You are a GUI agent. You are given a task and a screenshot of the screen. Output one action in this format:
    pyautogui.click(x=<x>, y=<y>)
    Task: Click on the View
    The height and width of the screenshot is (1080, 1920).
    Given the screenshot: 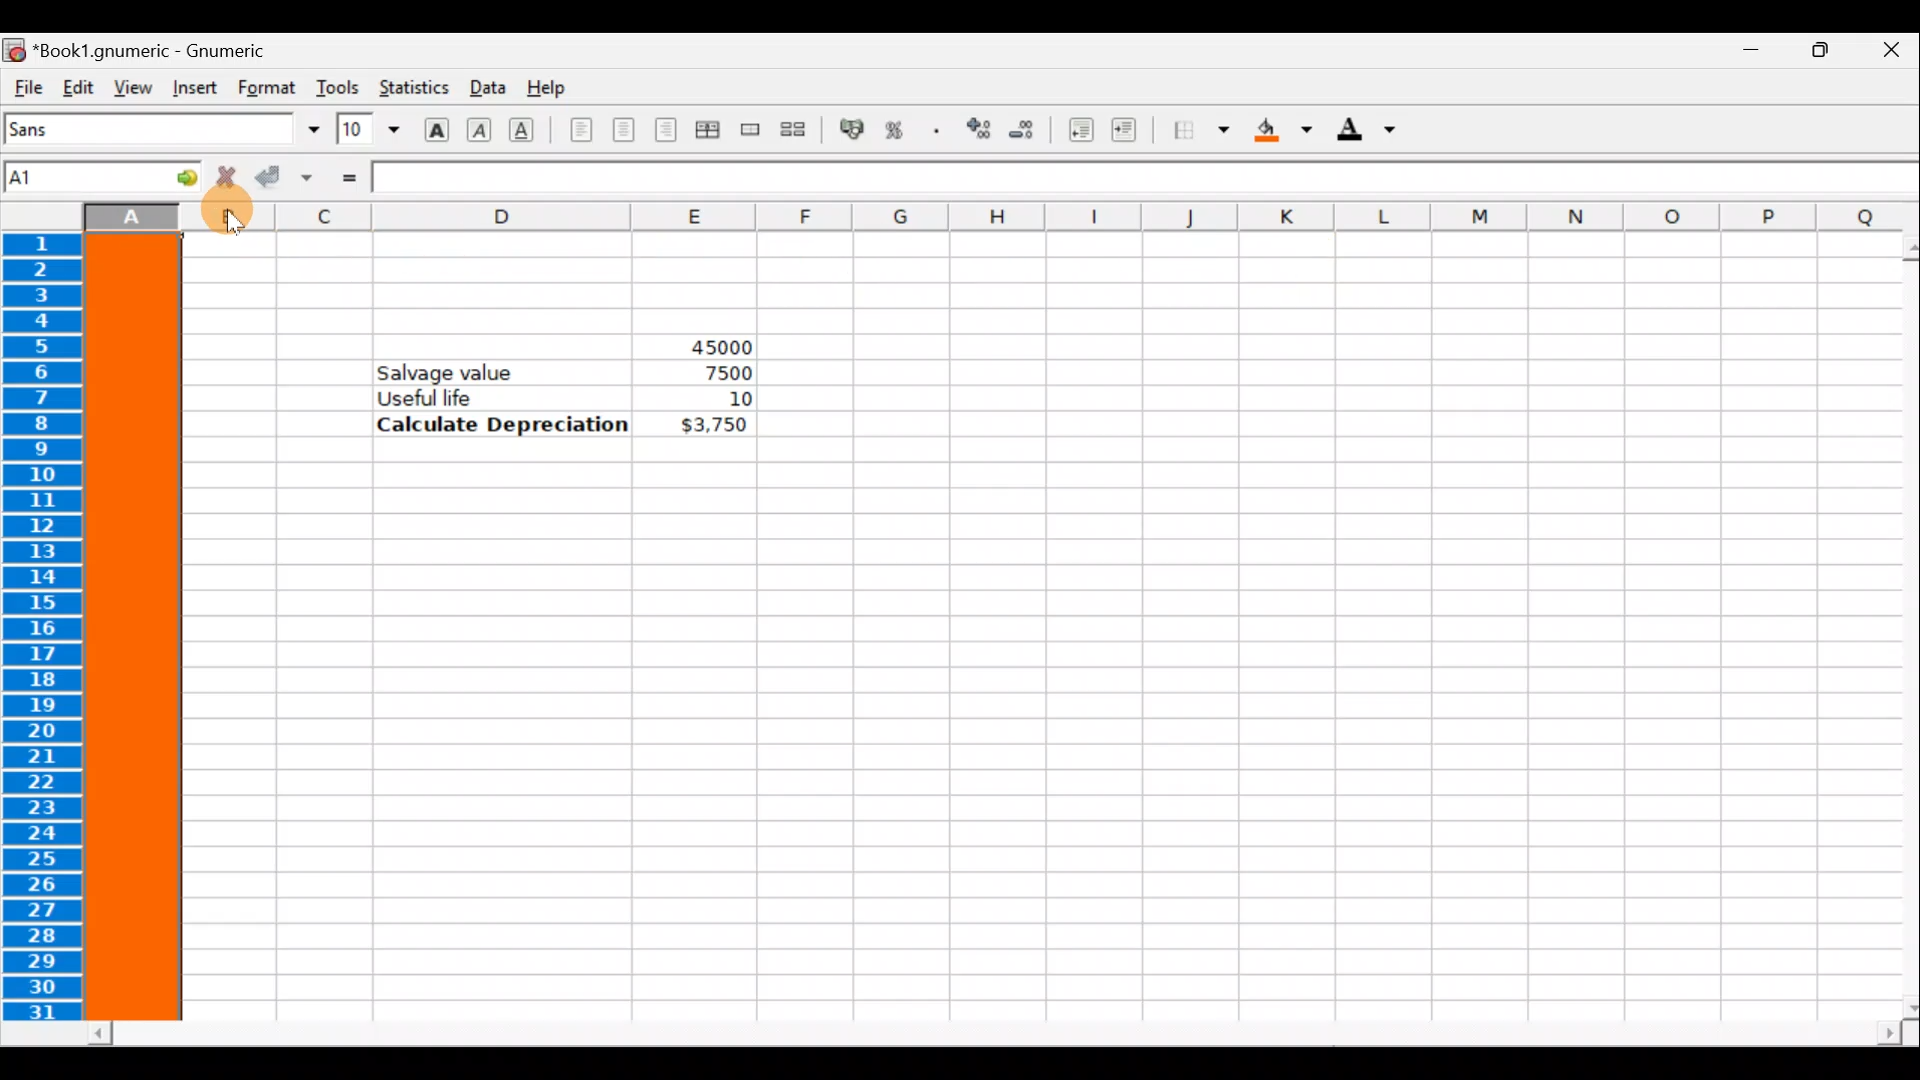 What is the action you would take?
    pyautogui.click(x=127, y=86)
    